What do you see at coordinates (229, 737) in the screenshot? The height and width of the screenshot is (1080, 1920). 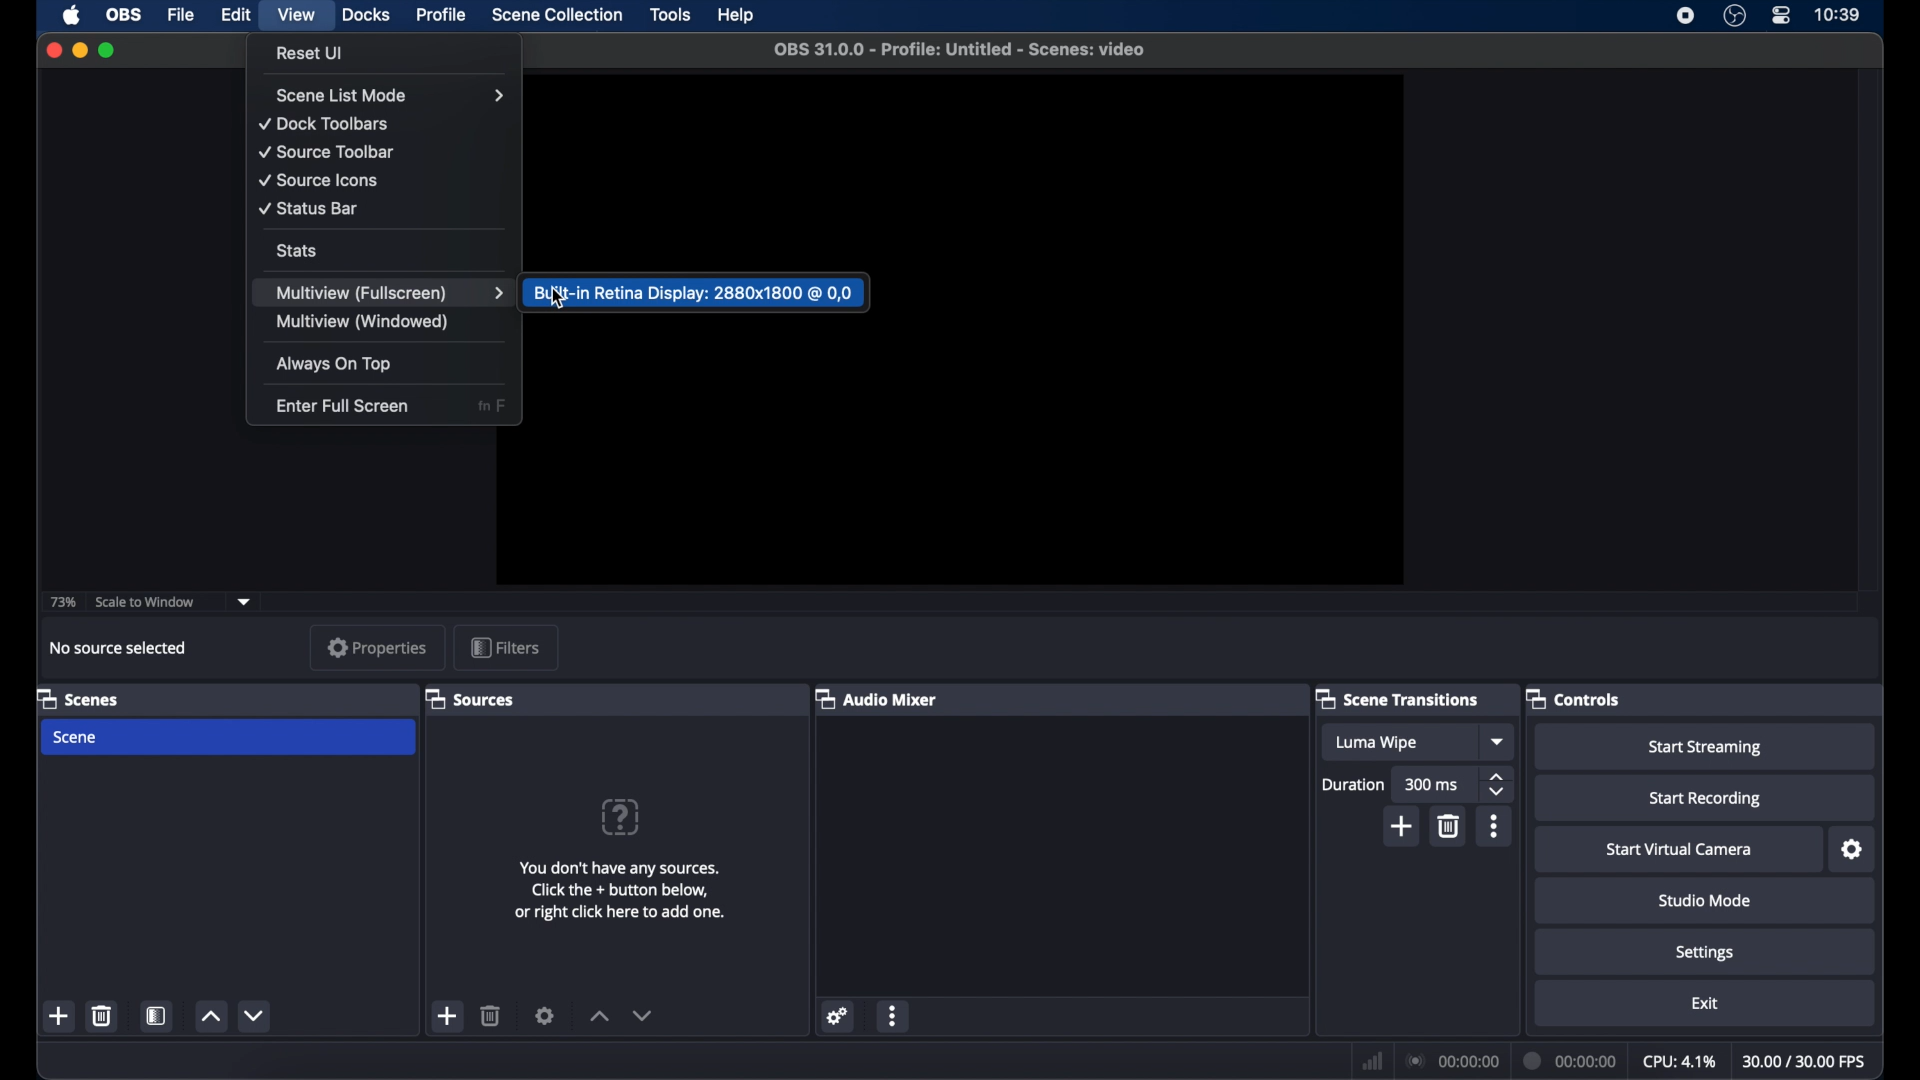 I see `scene` at bounding box center [229, 737].